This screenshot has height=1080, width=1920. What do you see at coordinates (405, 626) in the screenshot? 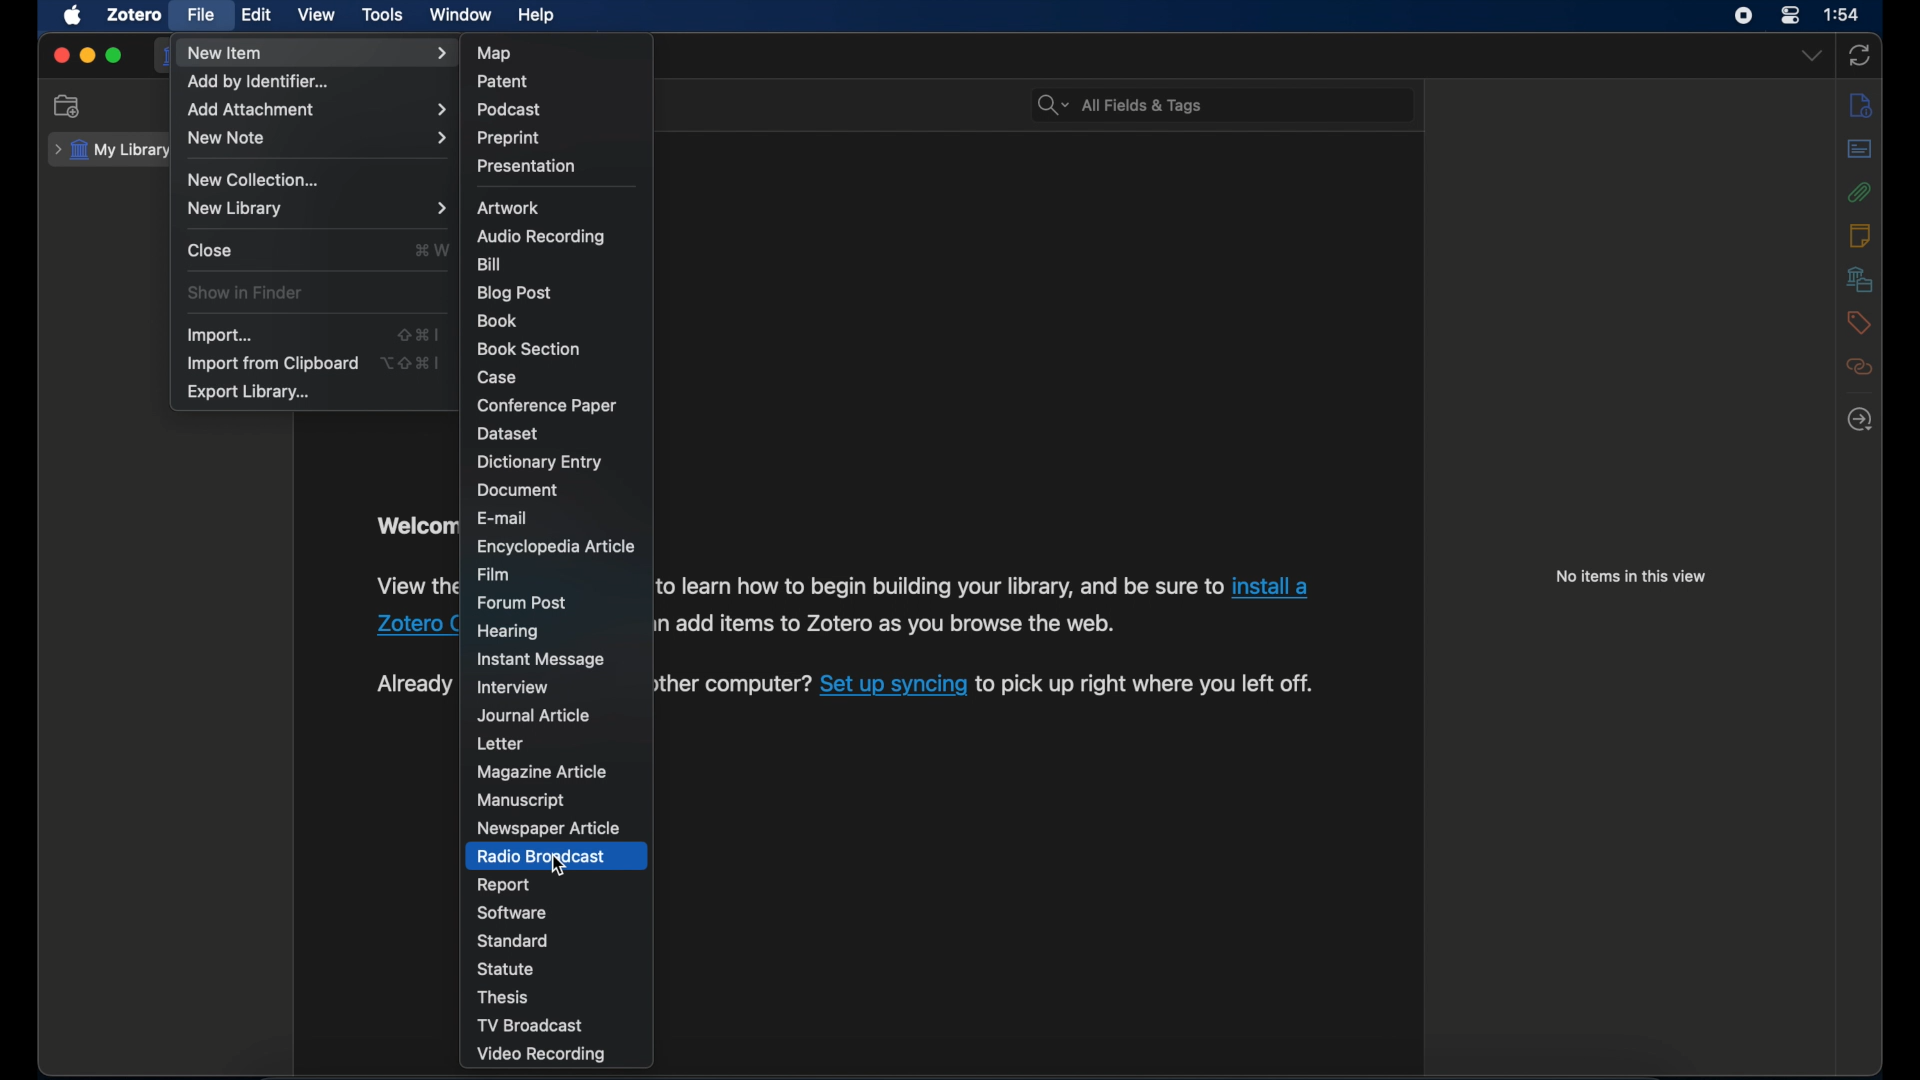
I see `Zotero ` at bounding box center [405, 626].